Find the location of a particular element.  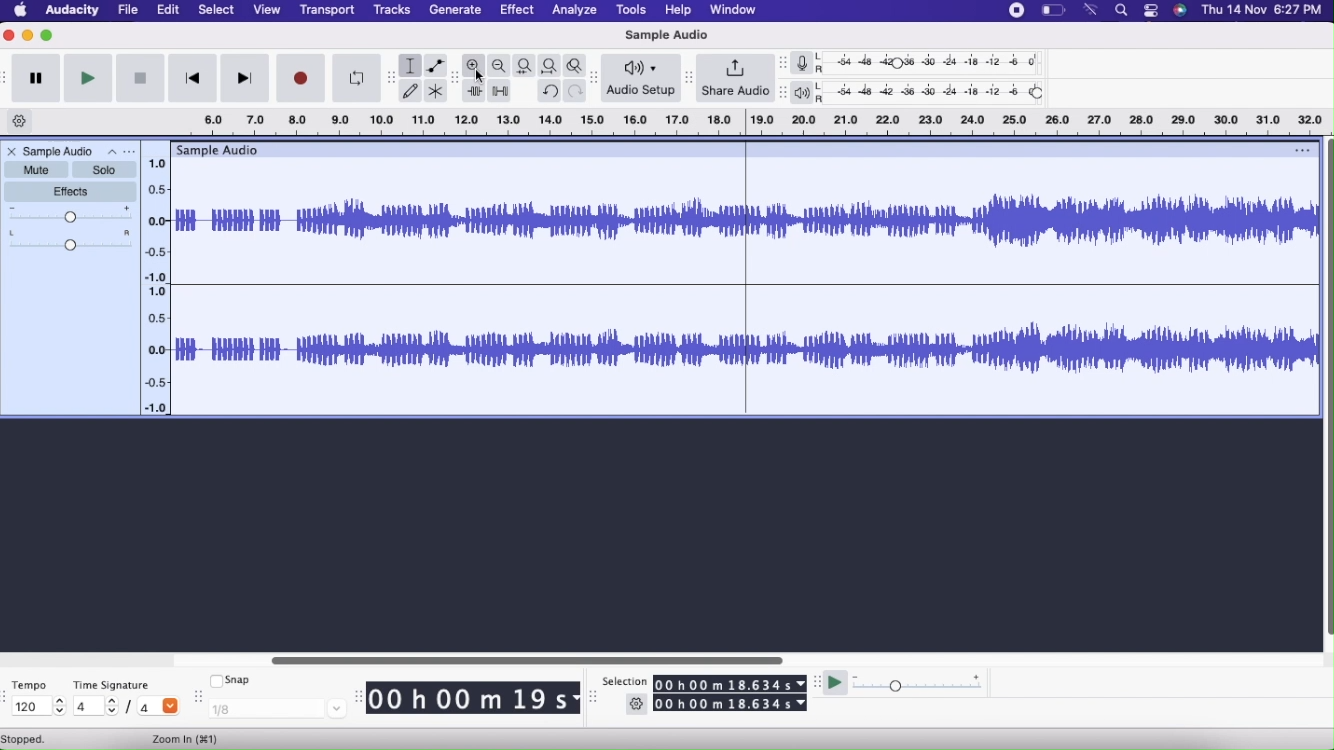

Tempo is located at coordinates (30, 683).